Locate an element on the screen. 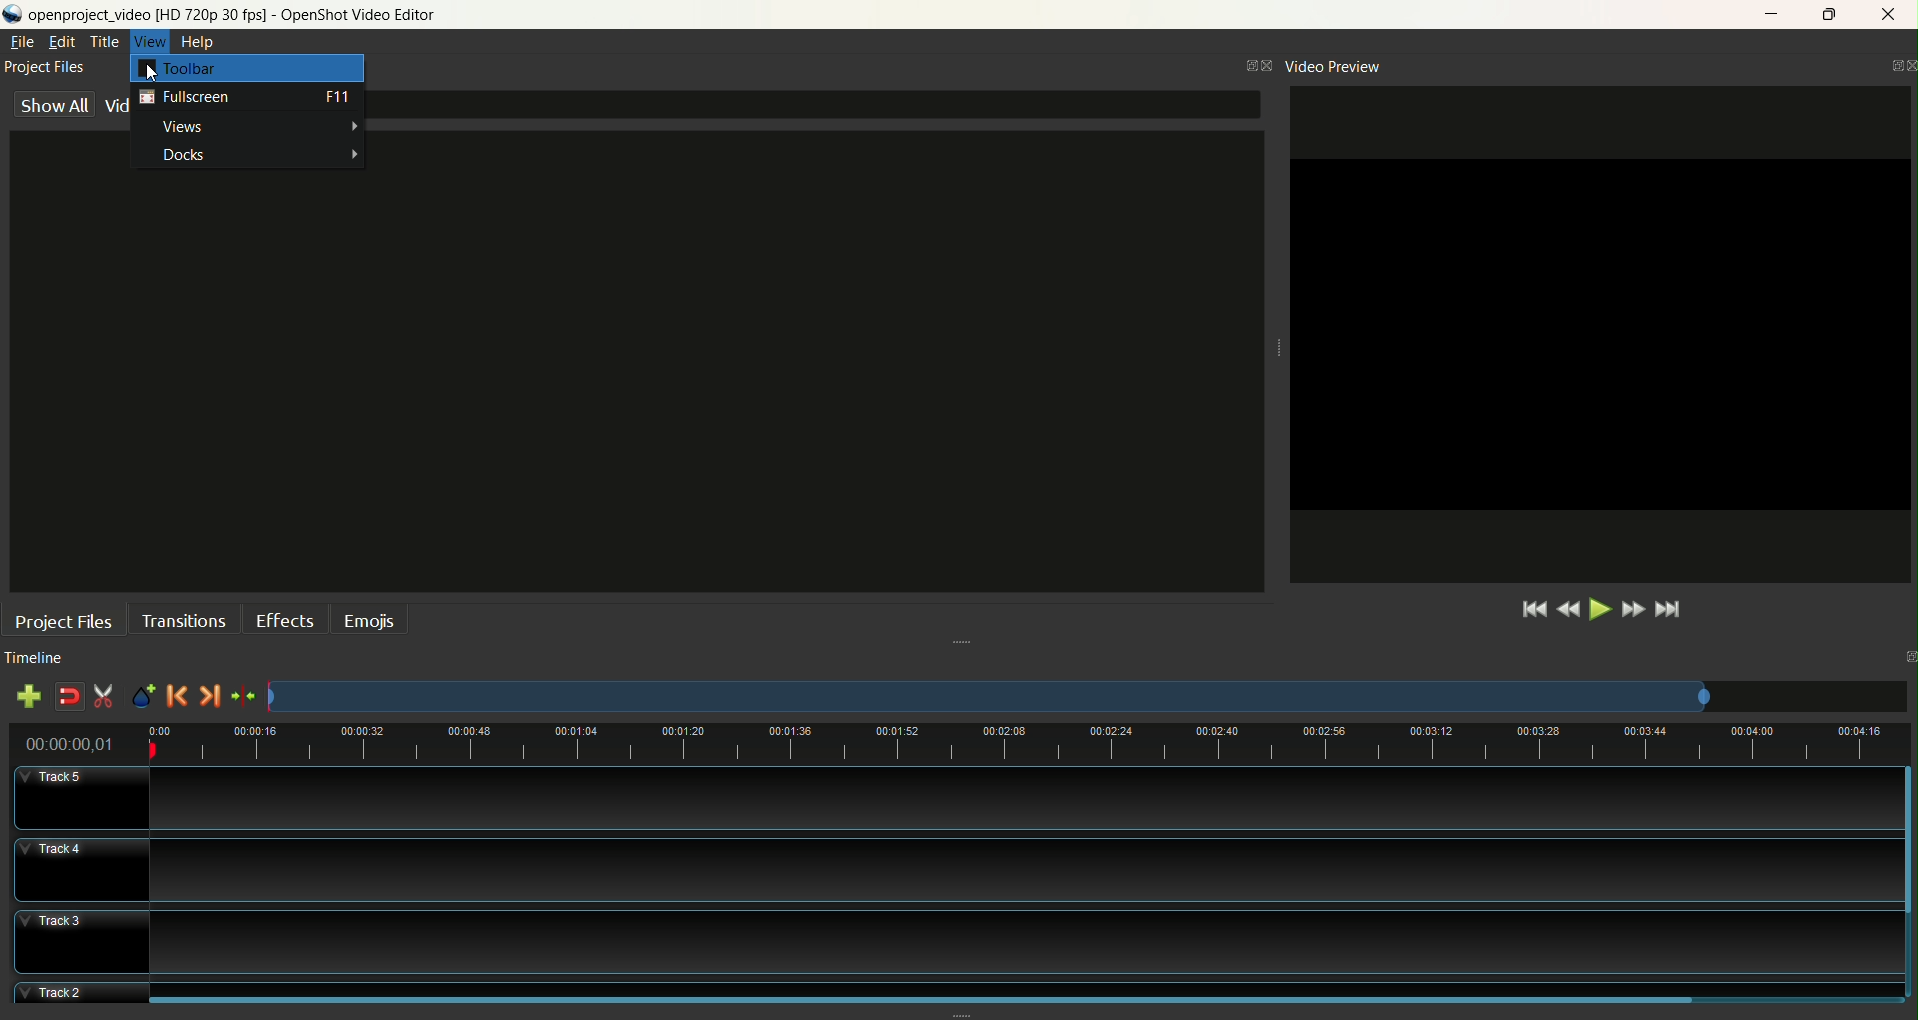 This screenshot has height=1020, width=1918. time is located at coordinates (70, 742).